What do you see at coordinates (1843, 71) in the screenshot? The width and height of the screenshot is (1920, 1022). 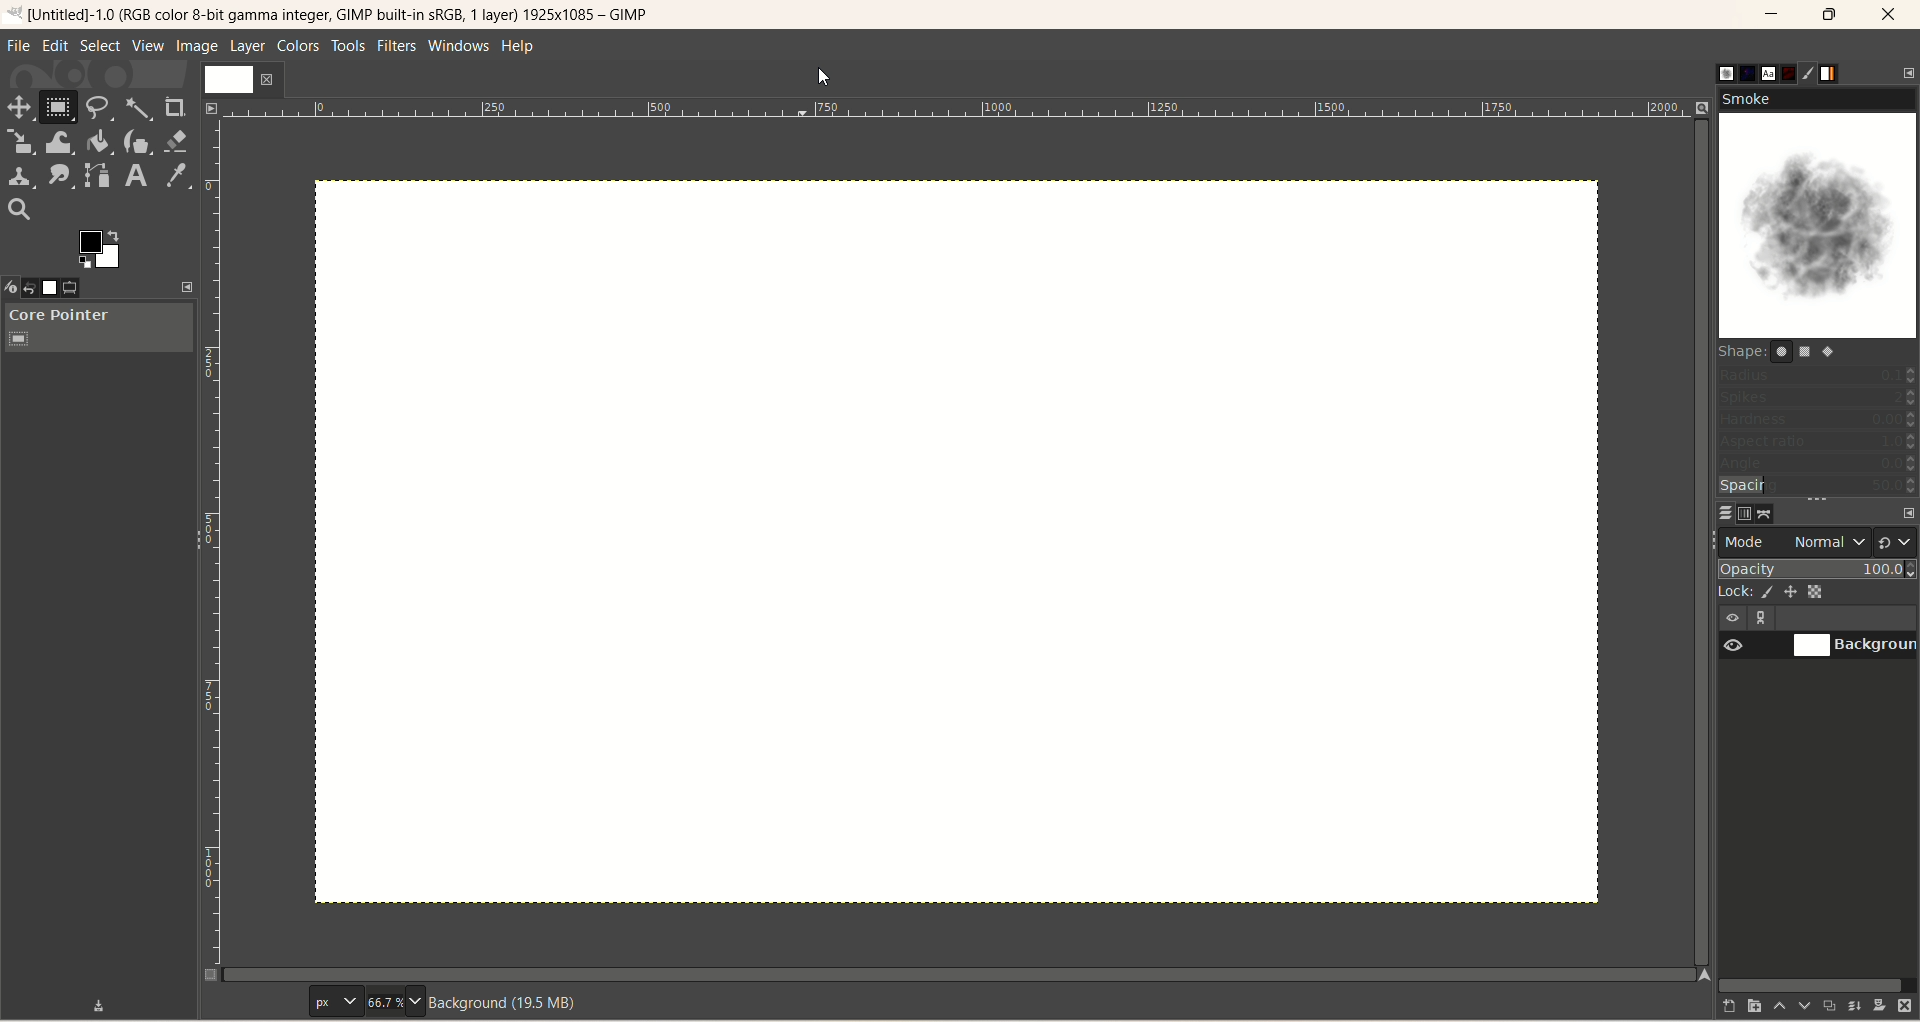 I see `gradient` at bounding box center [1843, 71].